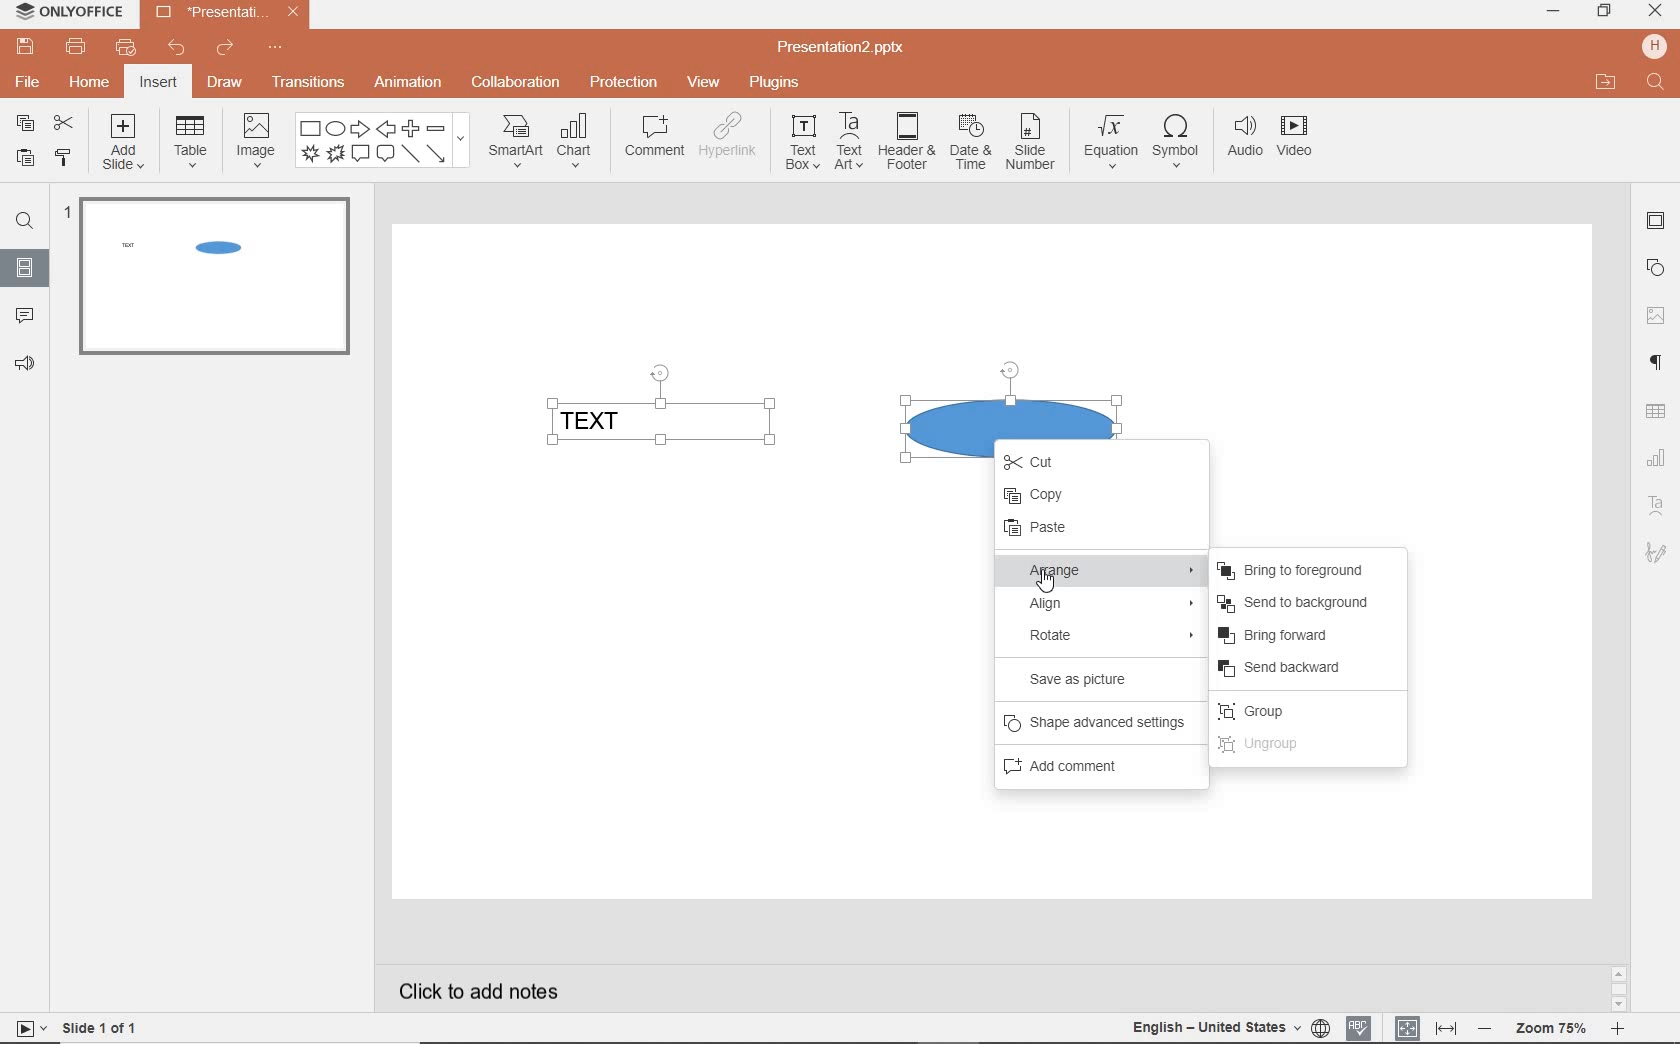 The height and width of the screenshot is (1044, 1680). What do you see at coordinates (1306, 746) in the screenshot?
I see `UNGROUP` at bounding box center [1306, 746].